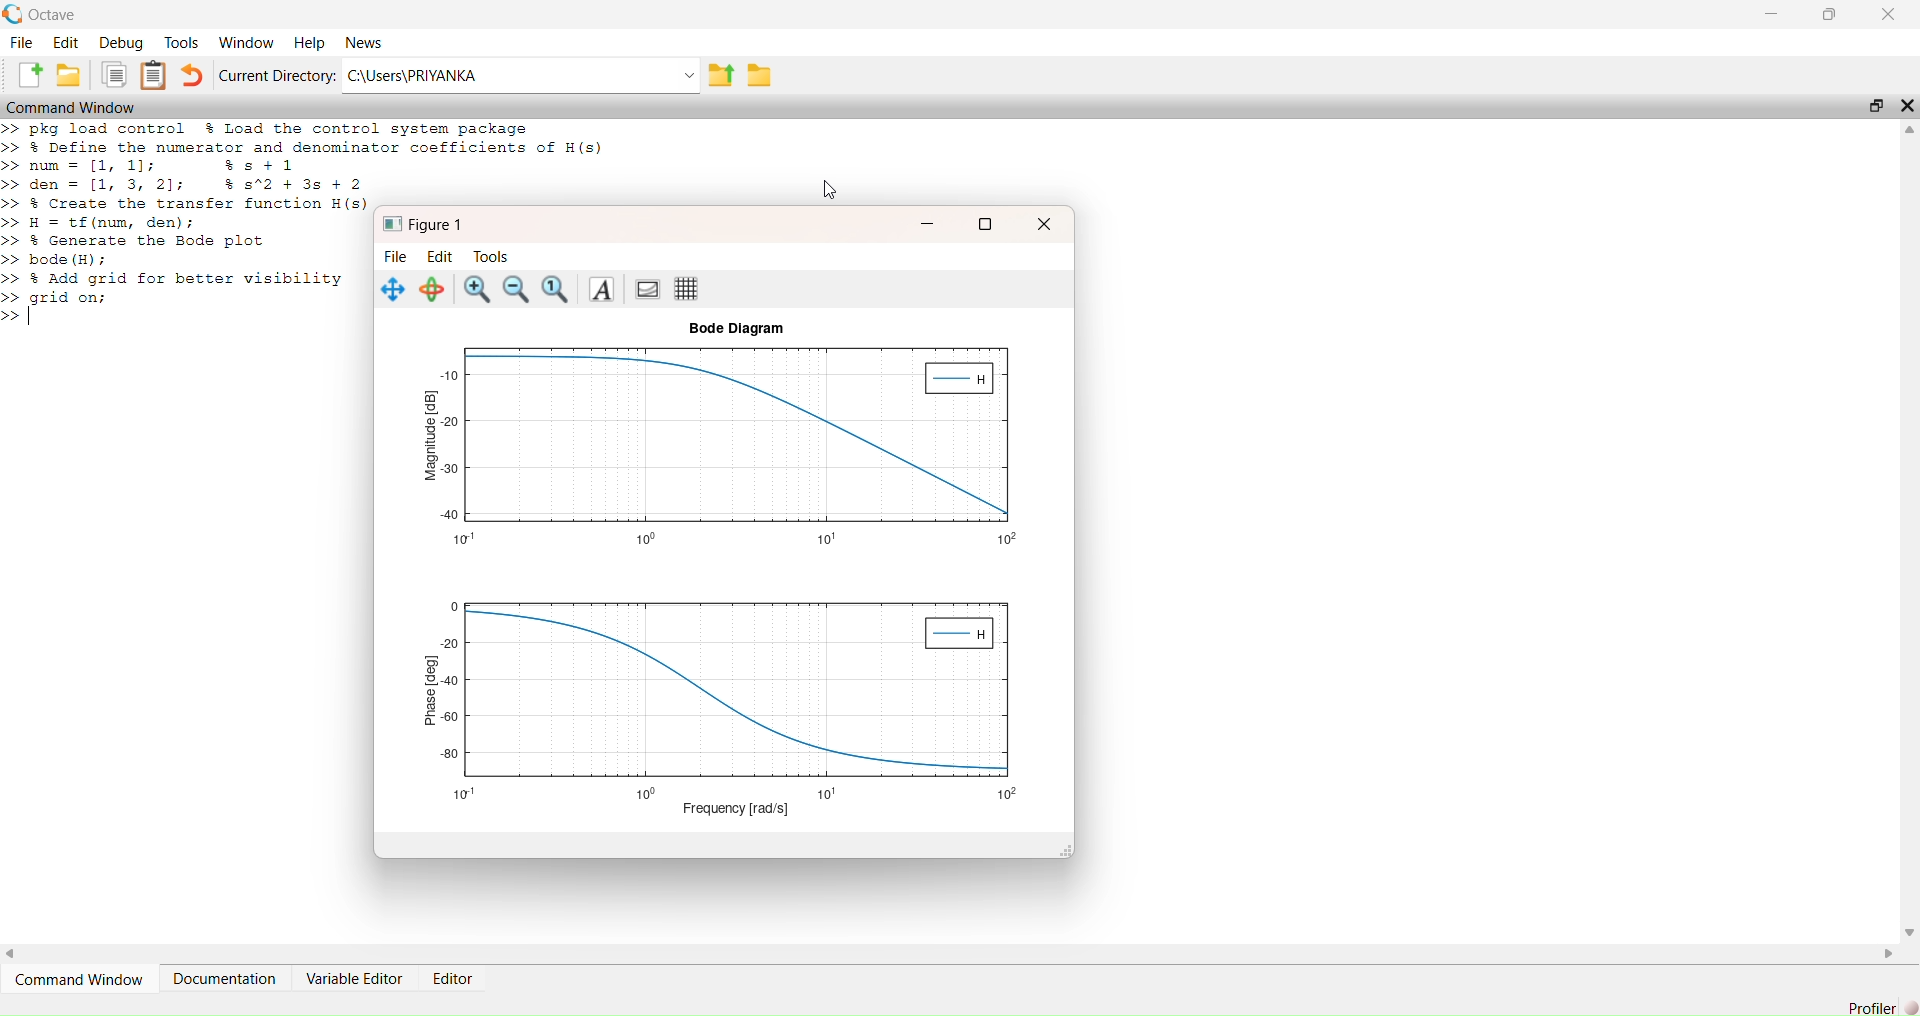  What do you see at coordinates (1772, 14) in the screenshot?
I see `minimize` at bounding box center [1772, 14].